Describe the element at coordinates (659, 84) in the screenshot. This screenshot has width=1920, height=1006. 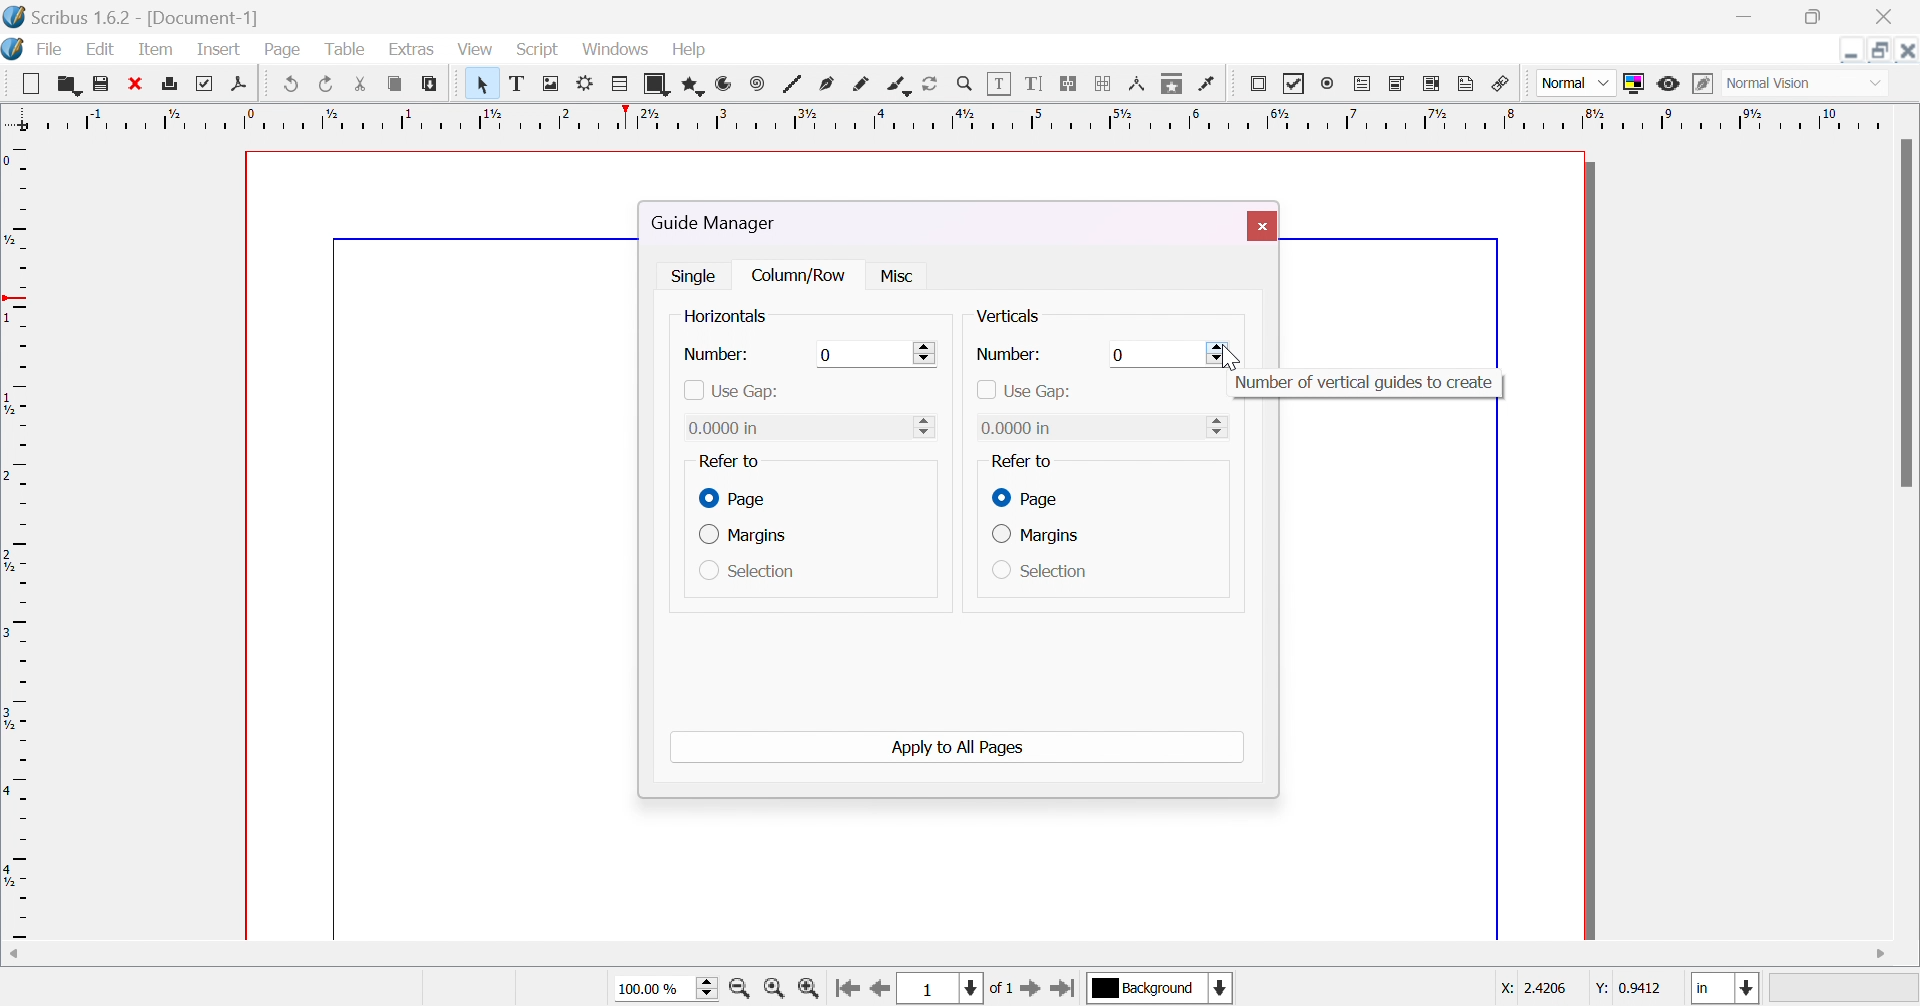
I see `shape` at that location.